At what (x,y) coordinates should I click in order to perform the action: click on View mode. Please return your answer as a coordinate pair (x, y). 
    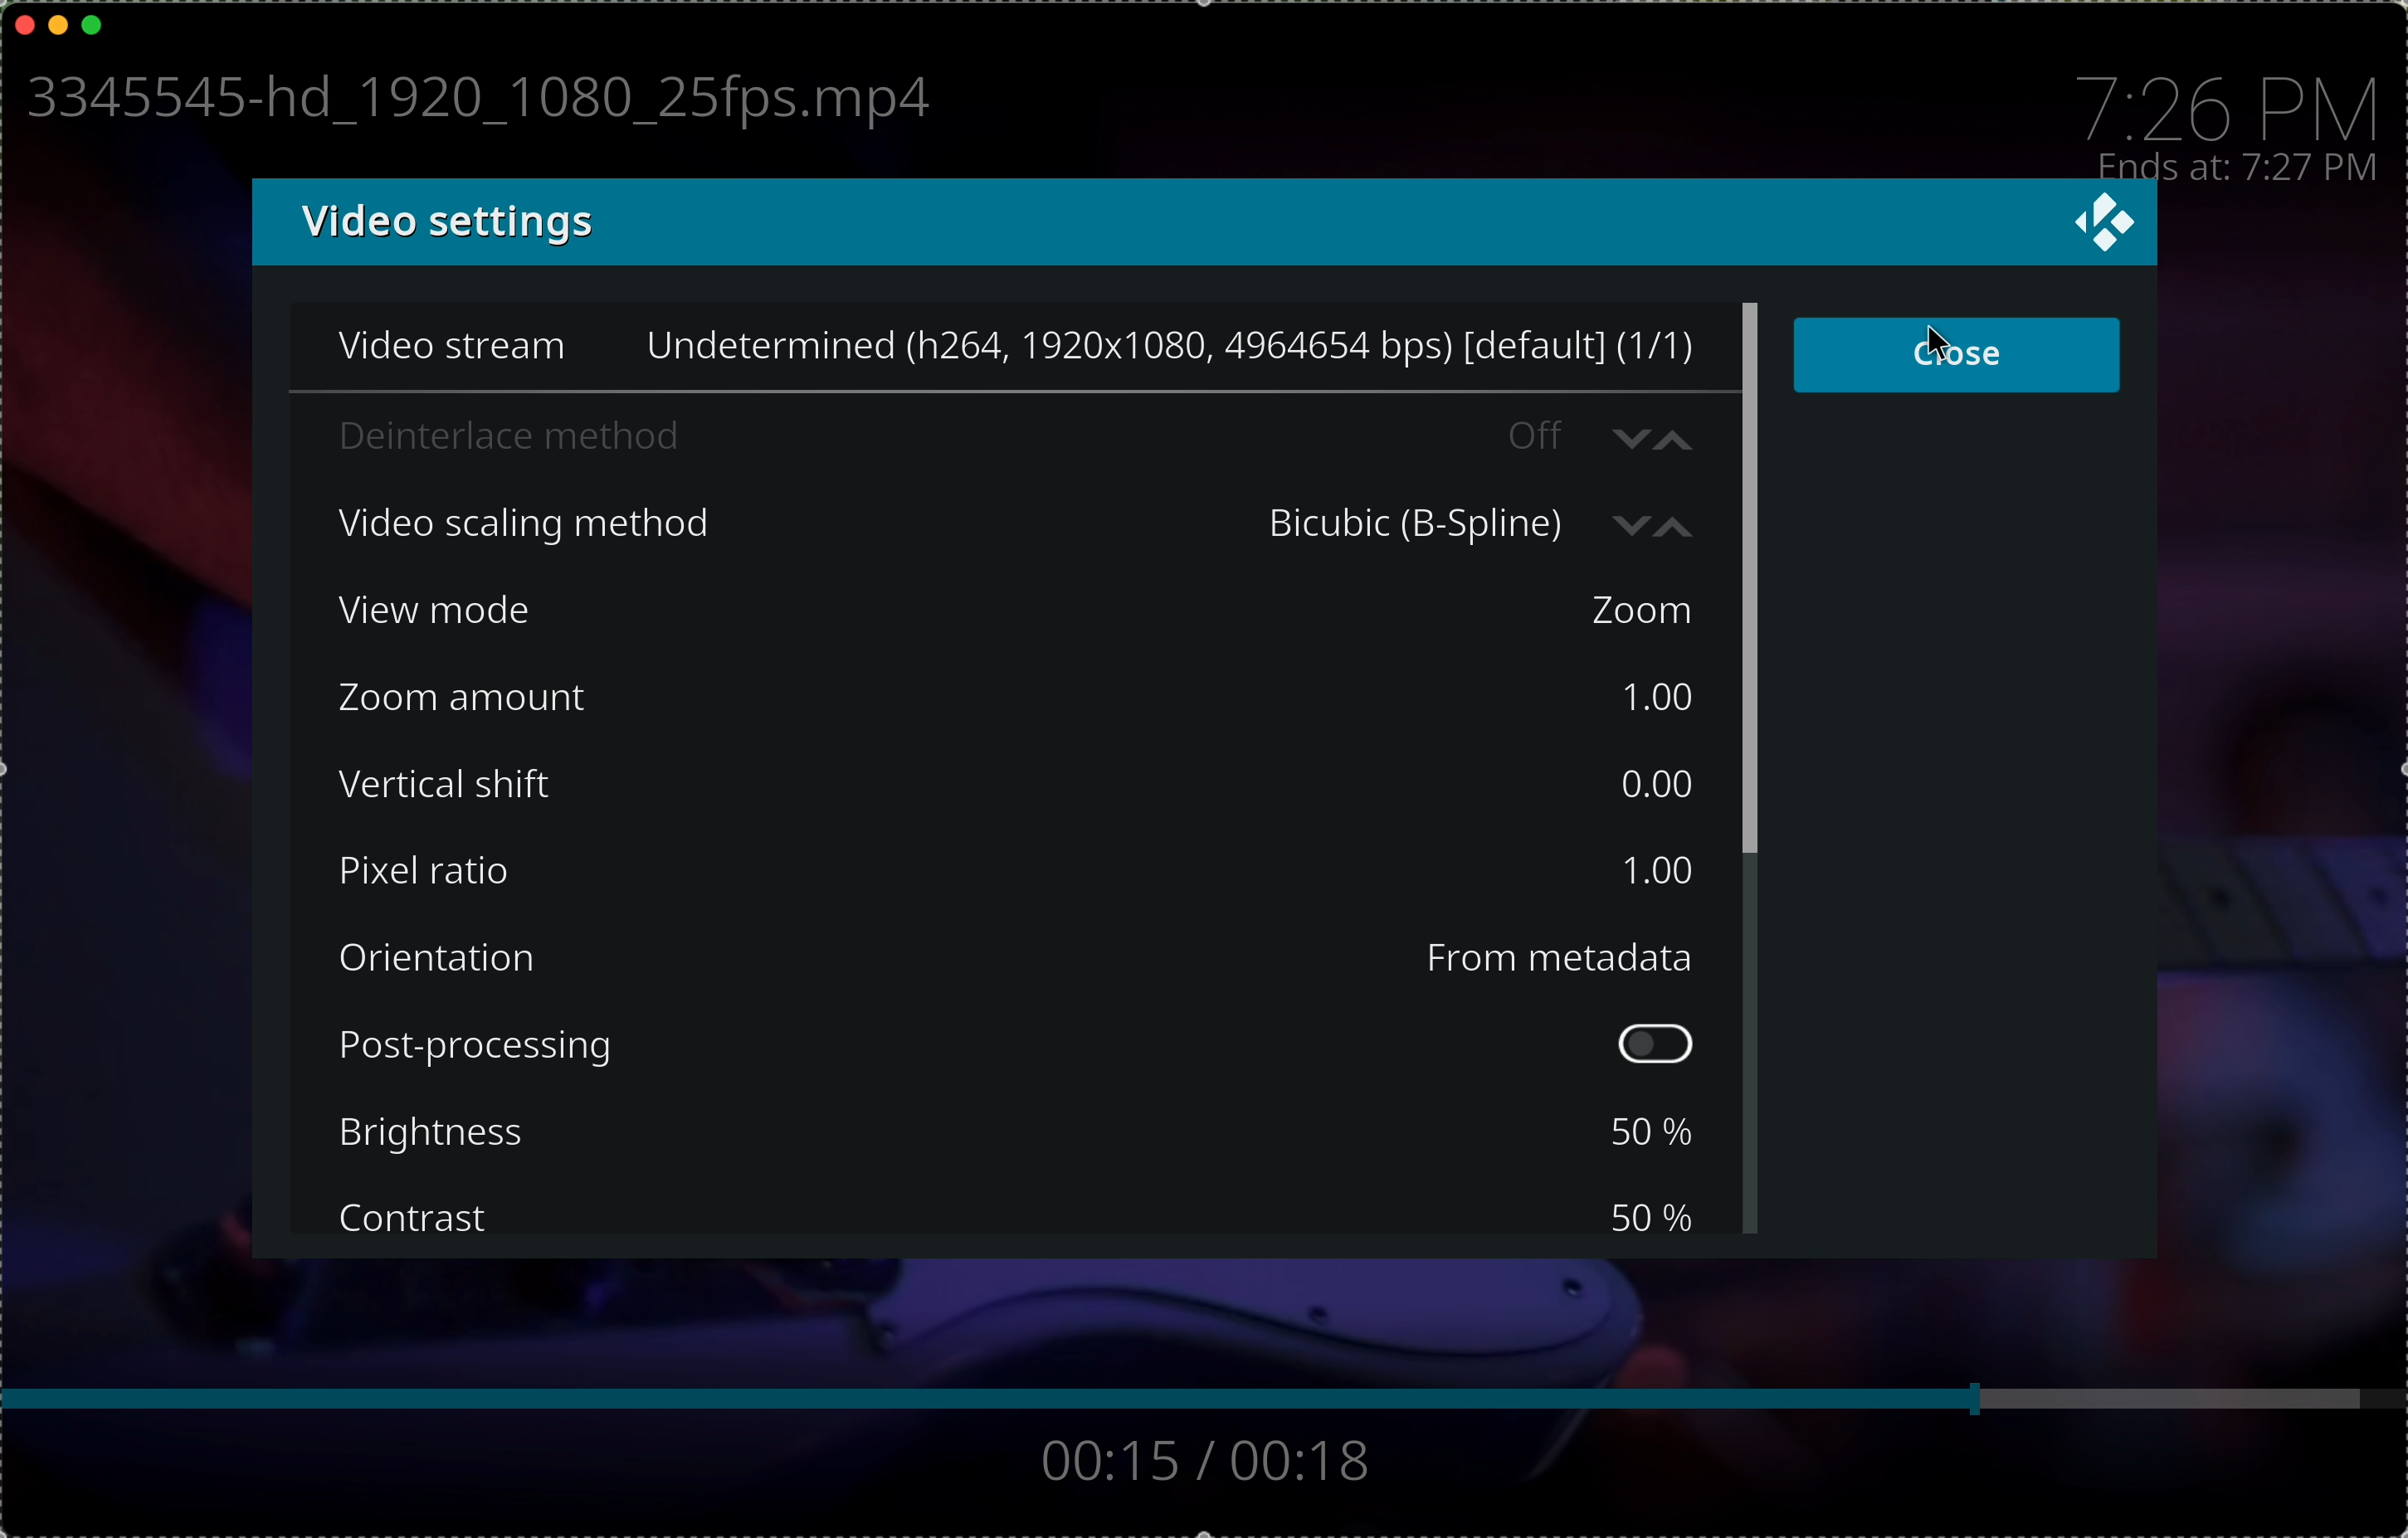
    Looking at the image, I should click on (503, 611).